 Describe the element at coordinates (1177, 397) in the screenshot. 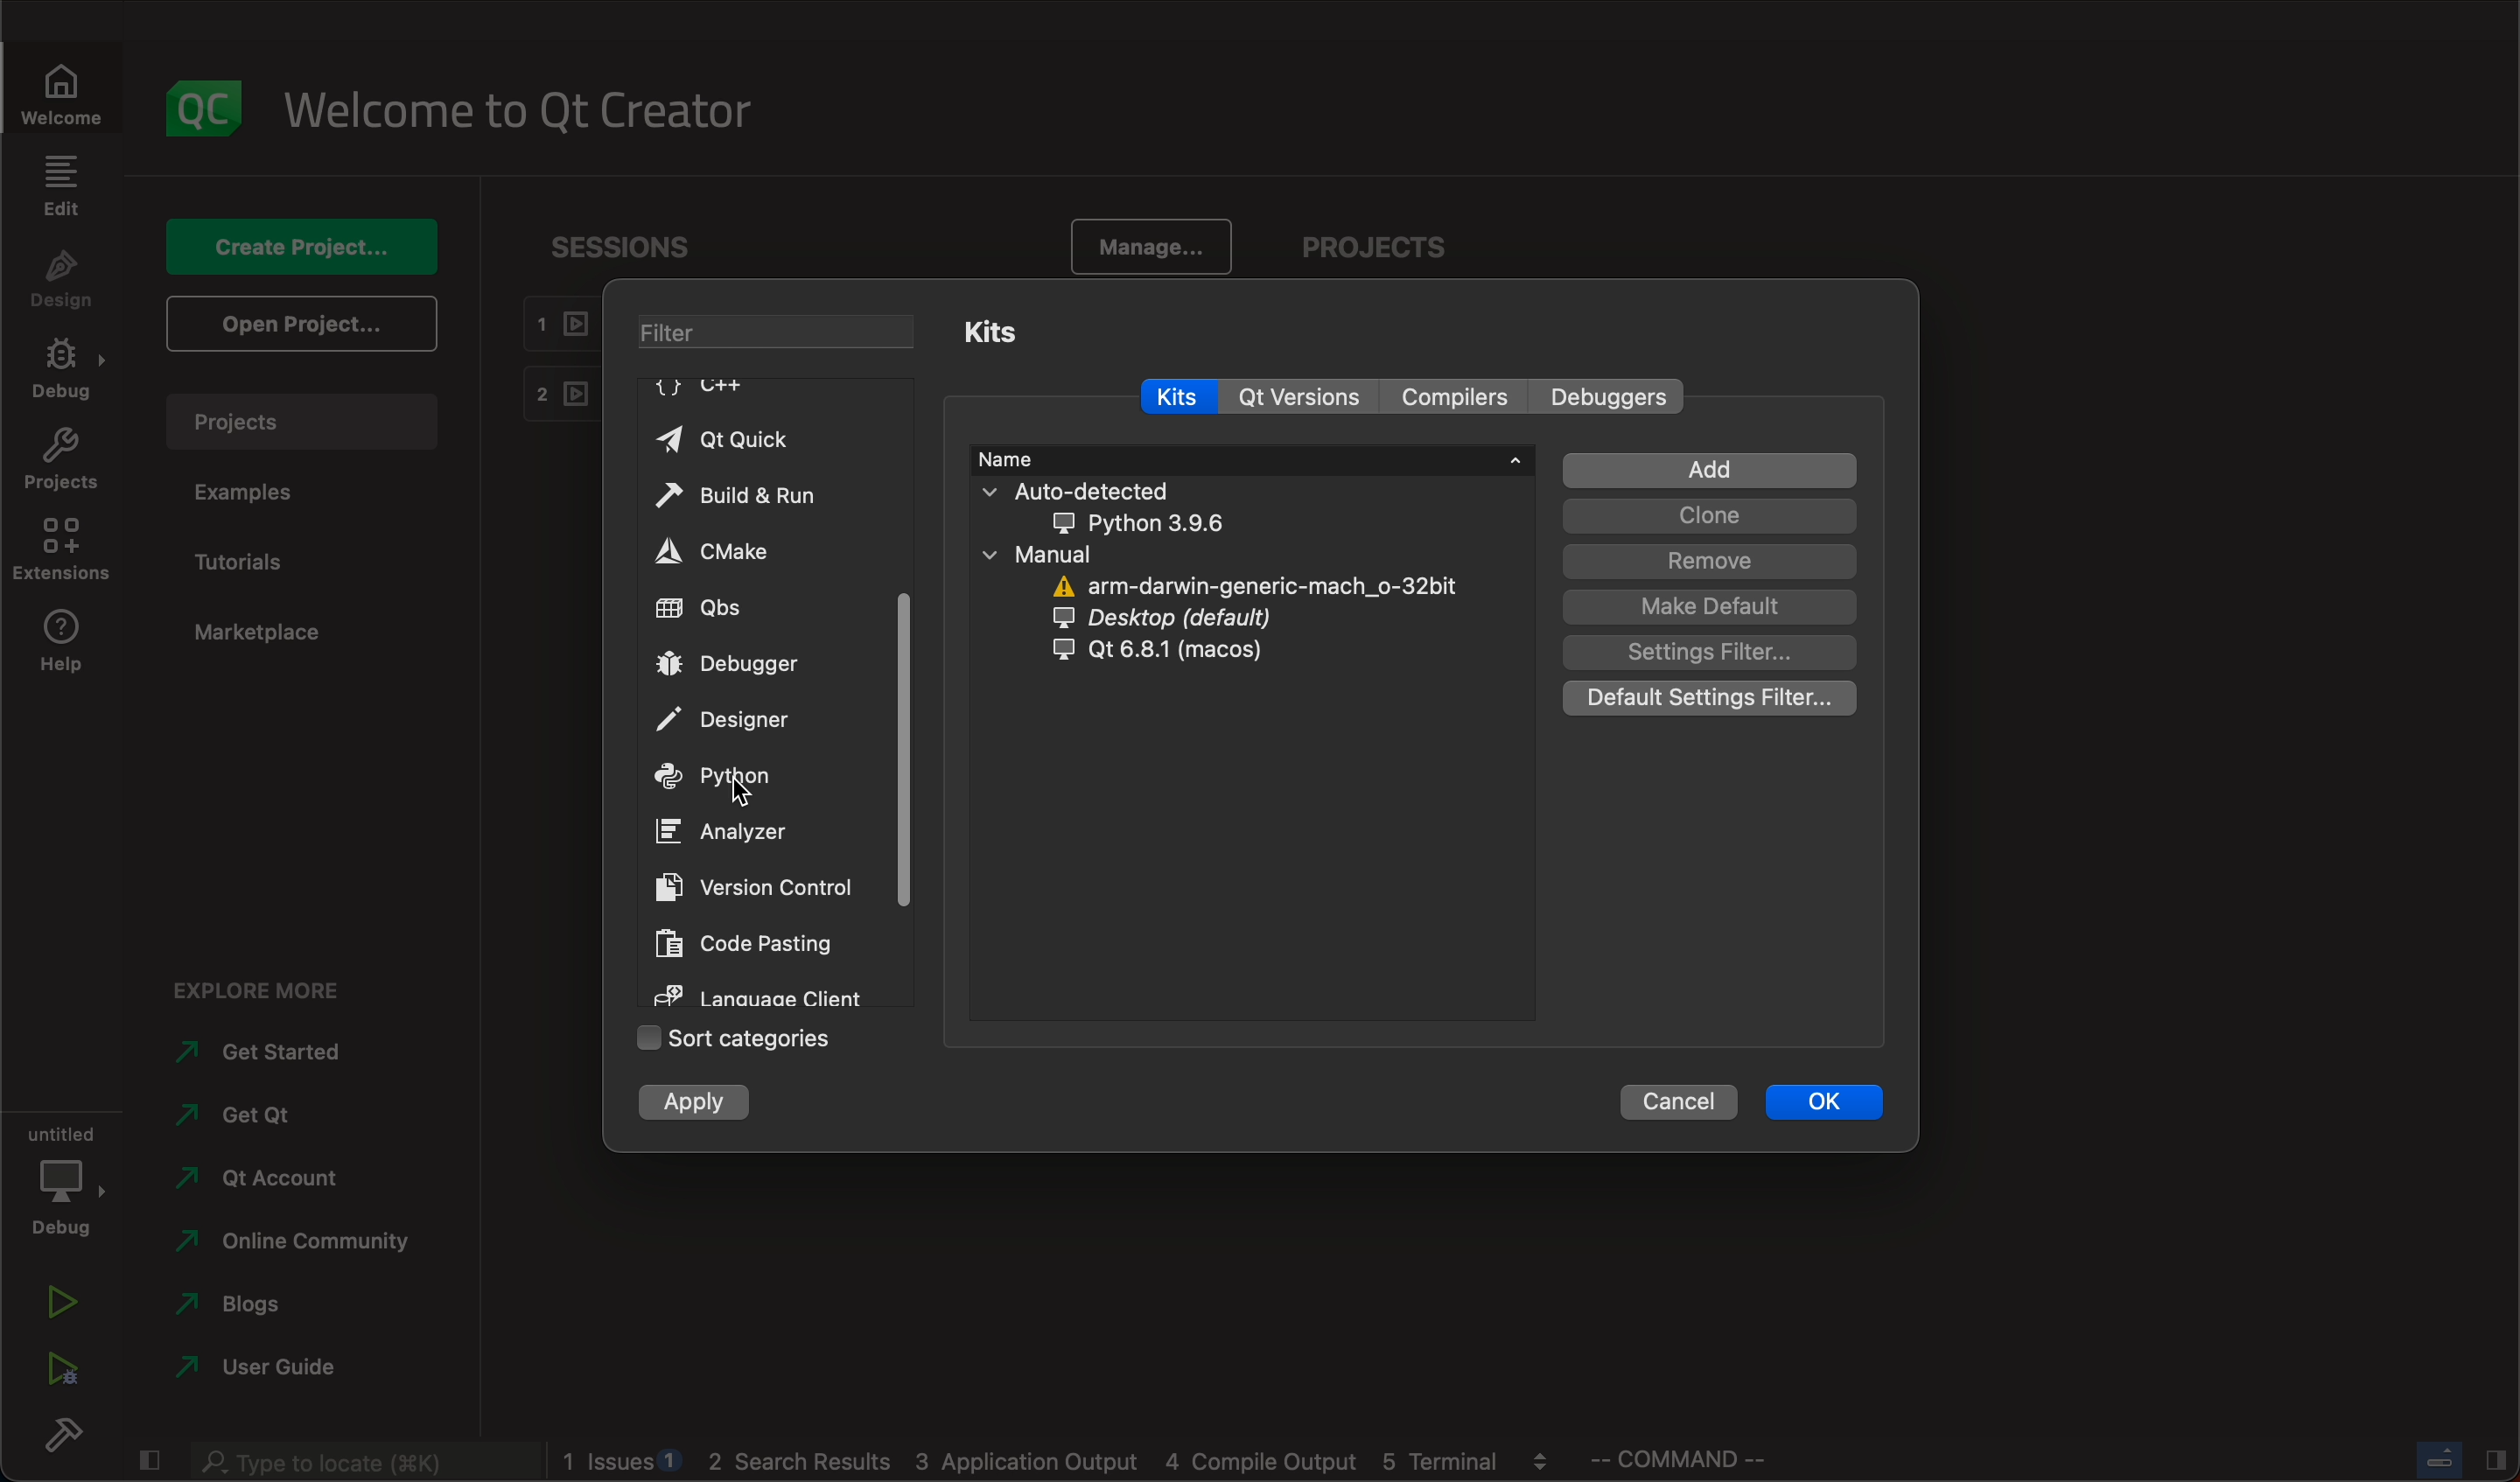

I see `kits` at that location.